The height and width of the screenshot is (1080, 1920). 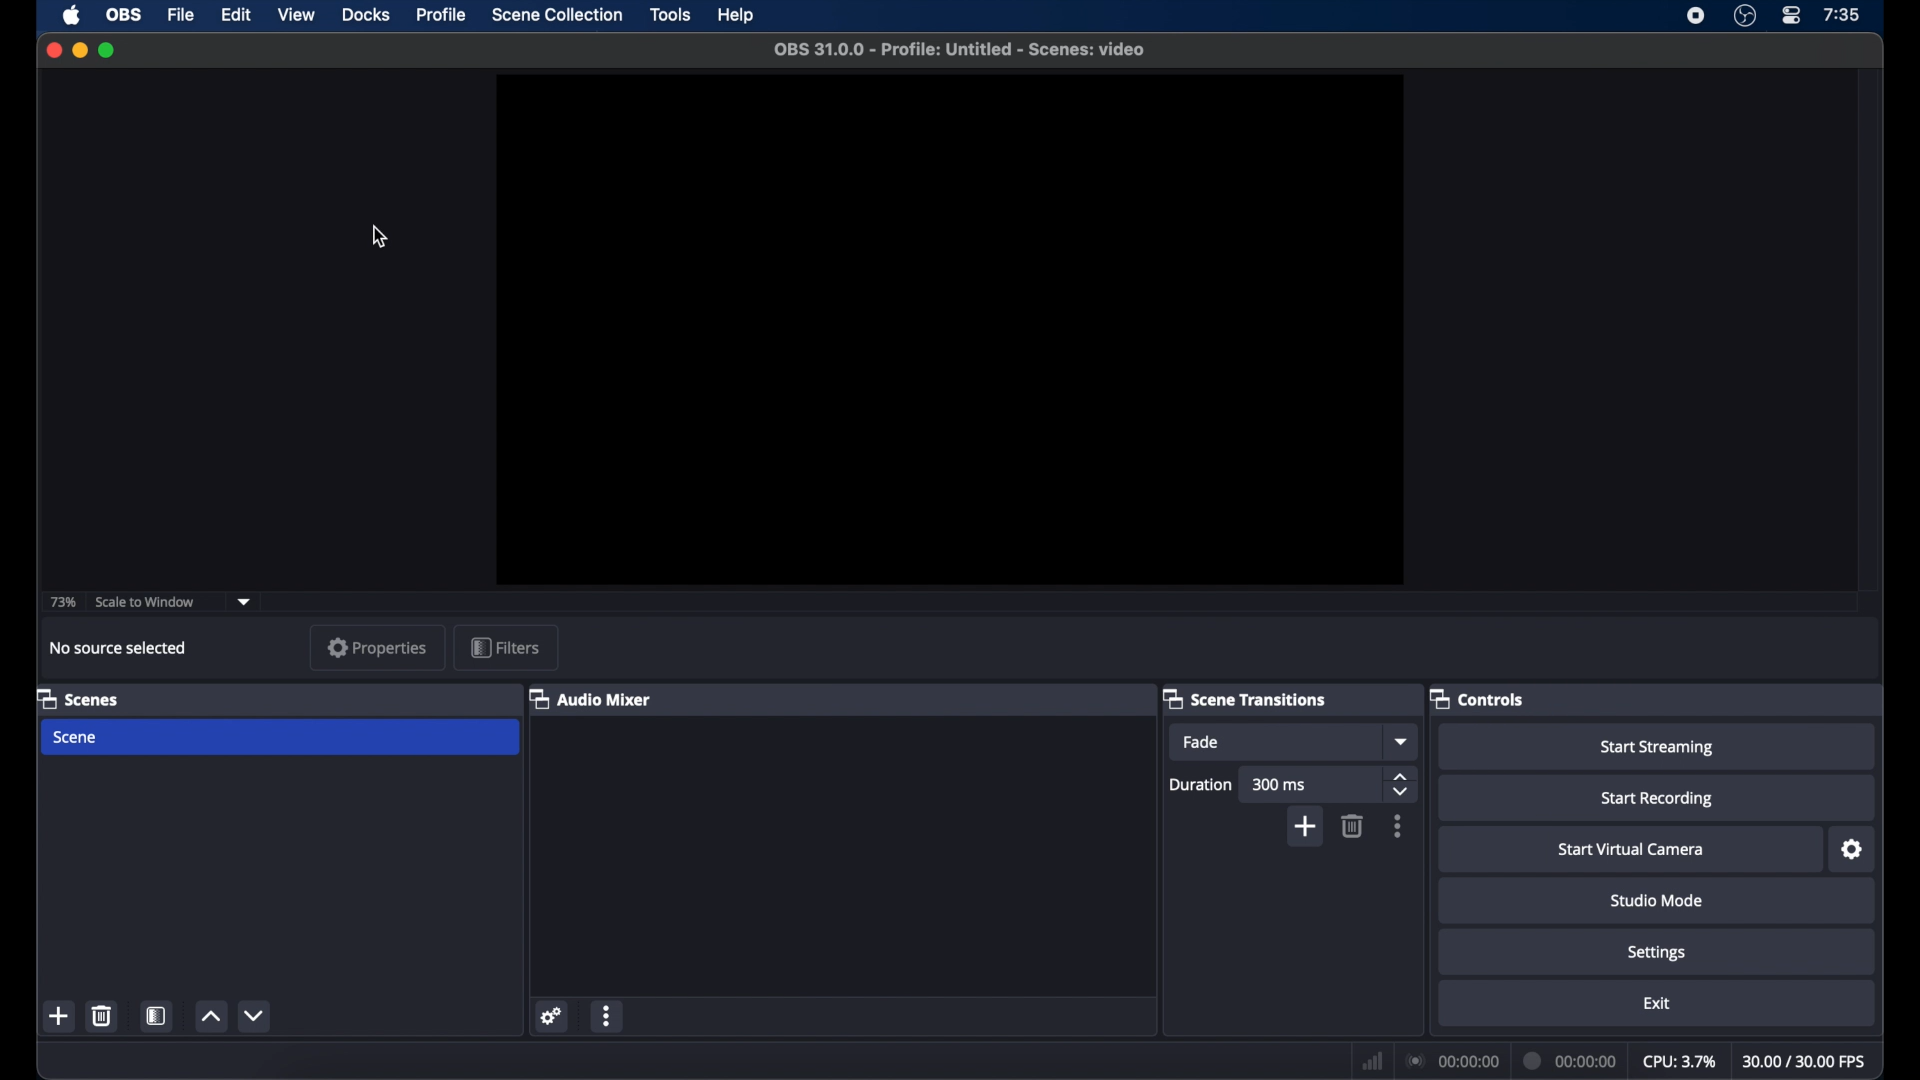 What do you see at coordinates (1790, 16) in the screenshot?
I see `control center` at bounding box center [1790, 16].